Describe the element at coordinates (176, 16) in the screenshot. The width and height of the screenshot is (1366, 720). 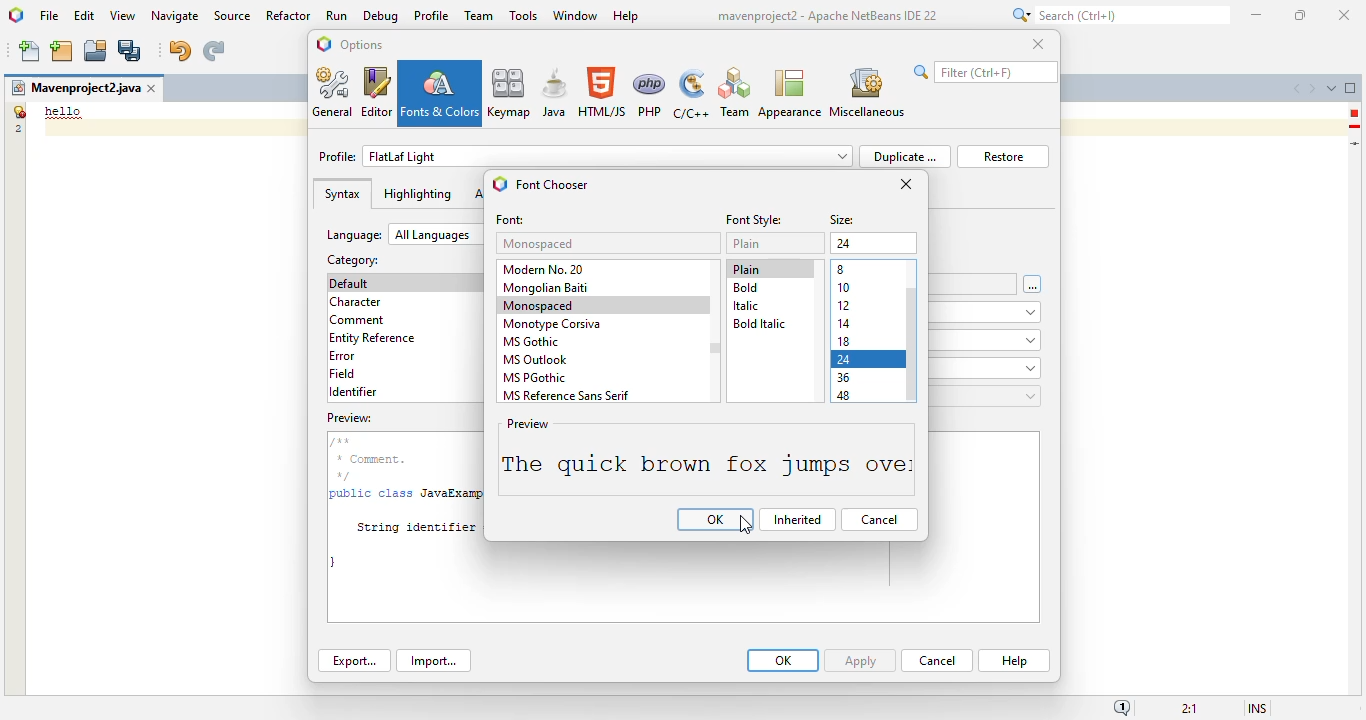
I see `navigate` at that location.